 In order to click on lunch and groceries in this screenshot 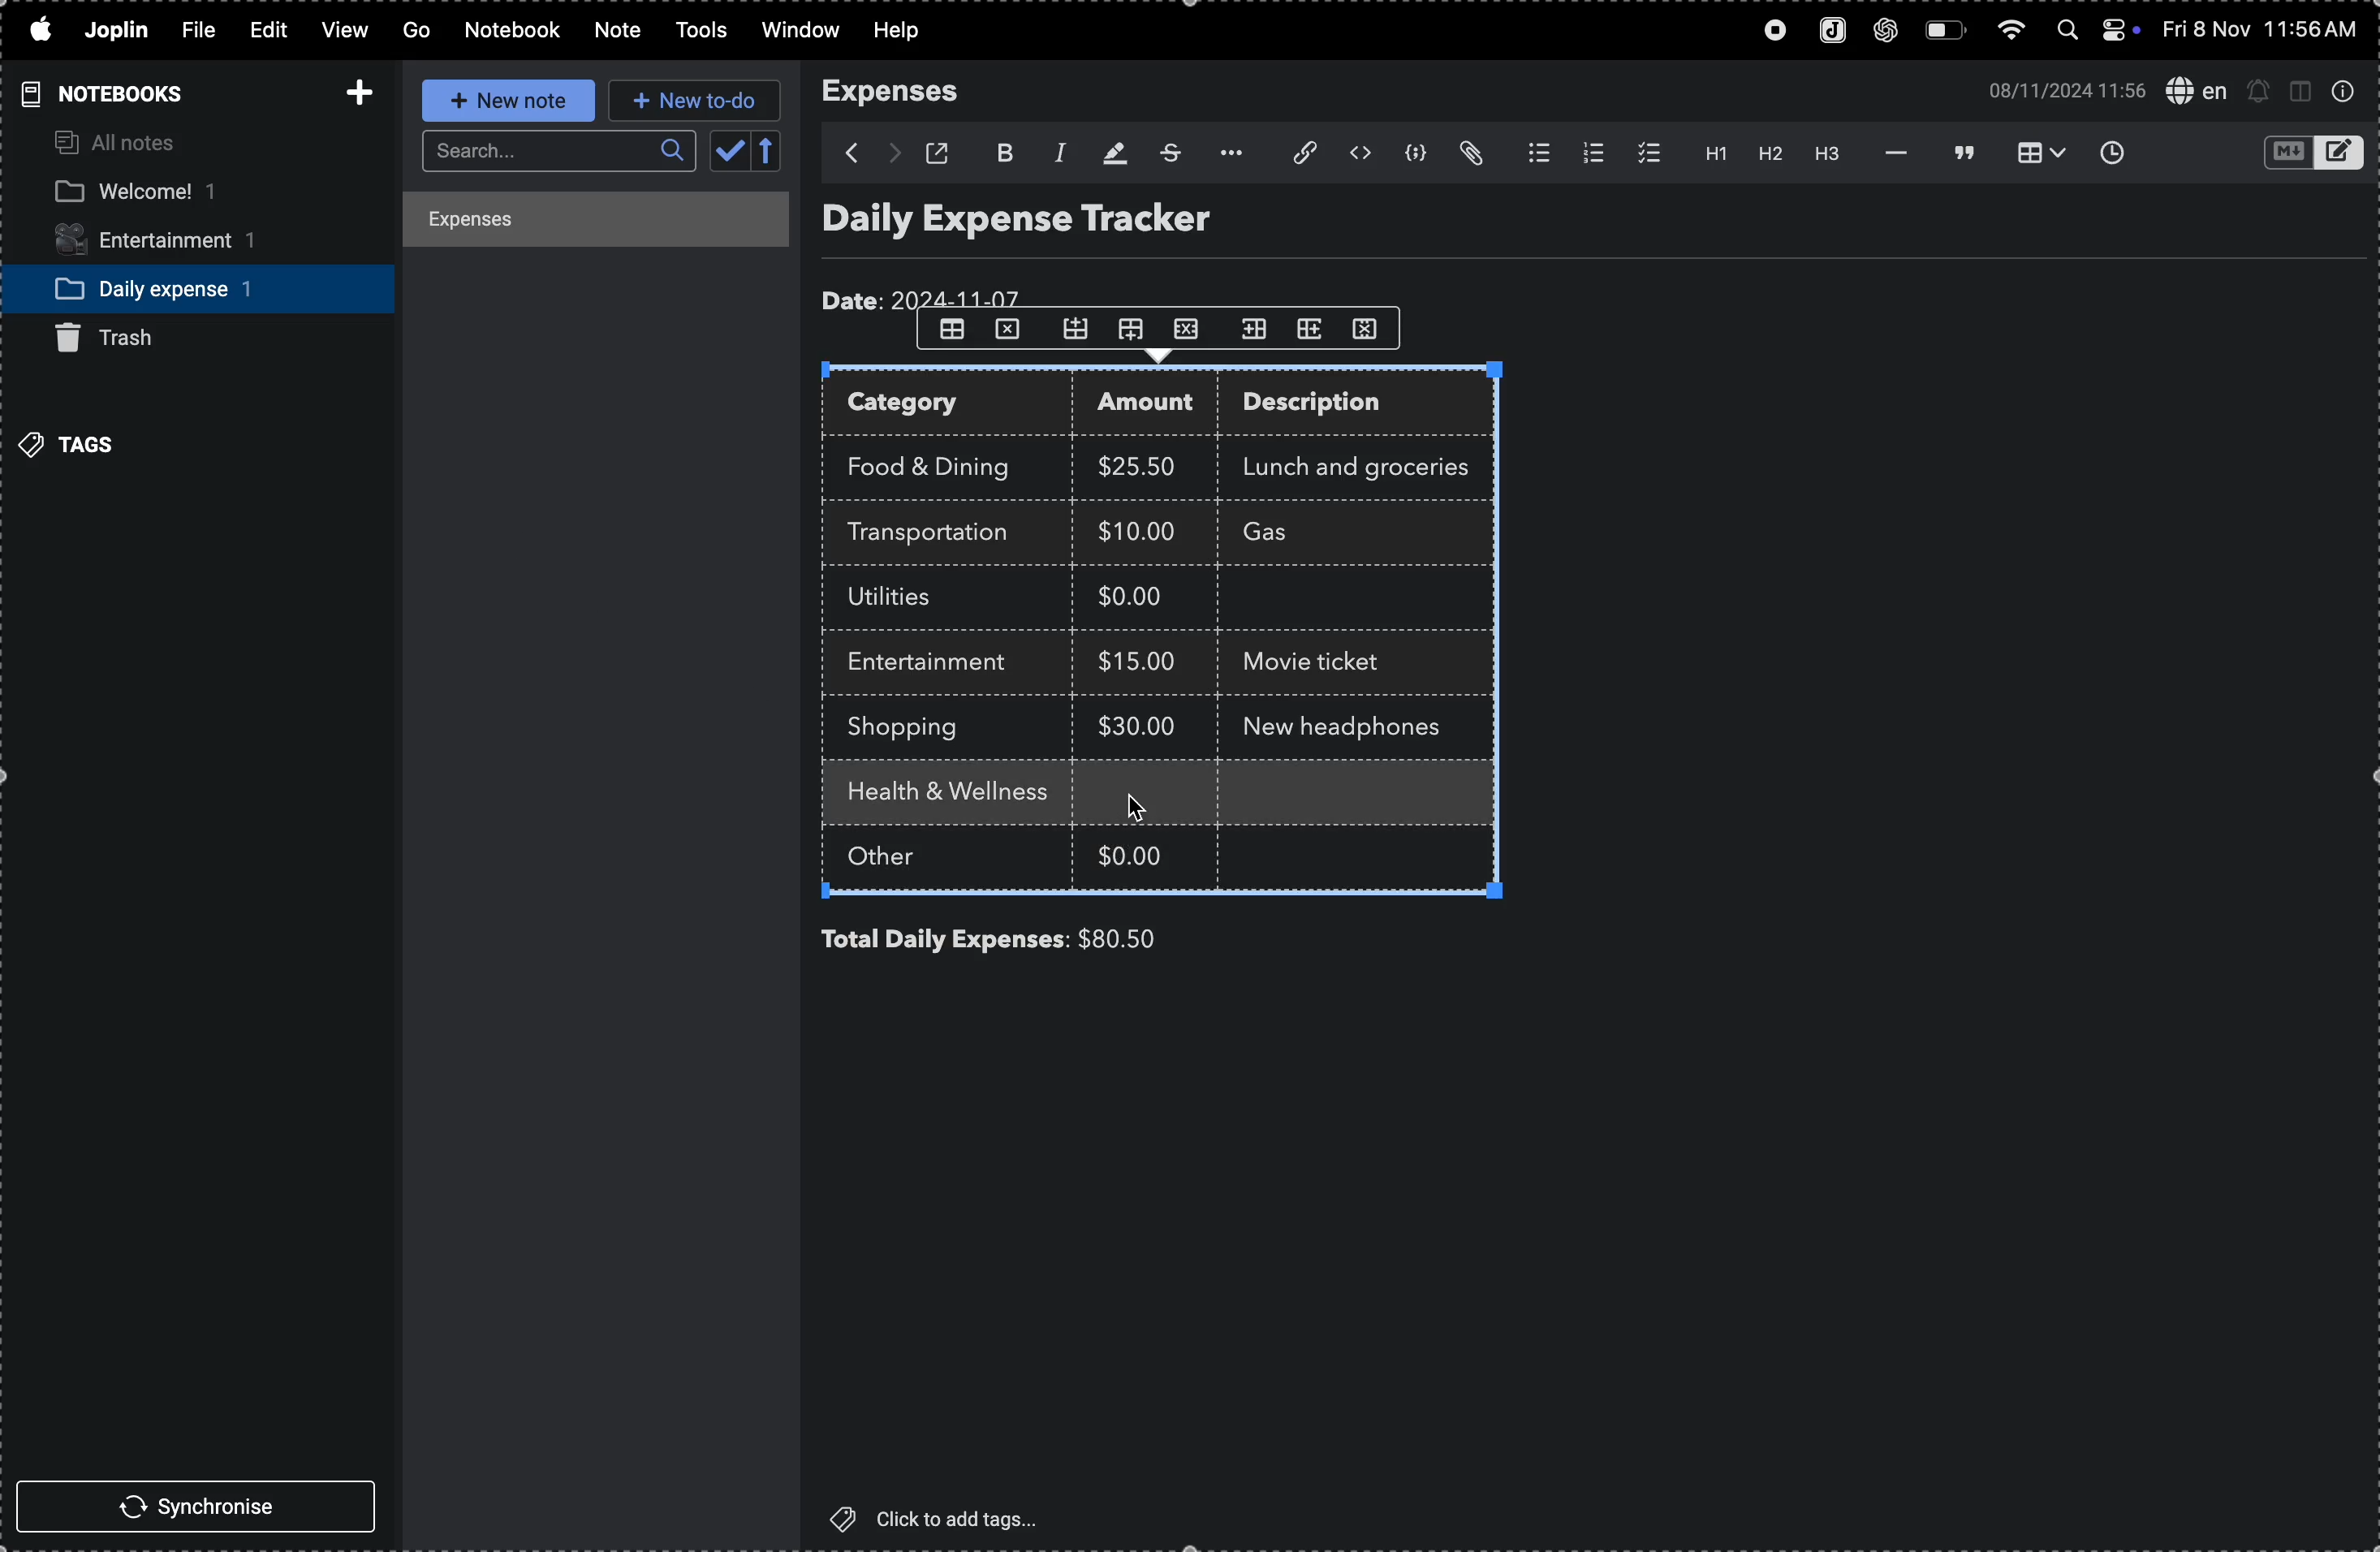, I will do `click(1368, 464)`.